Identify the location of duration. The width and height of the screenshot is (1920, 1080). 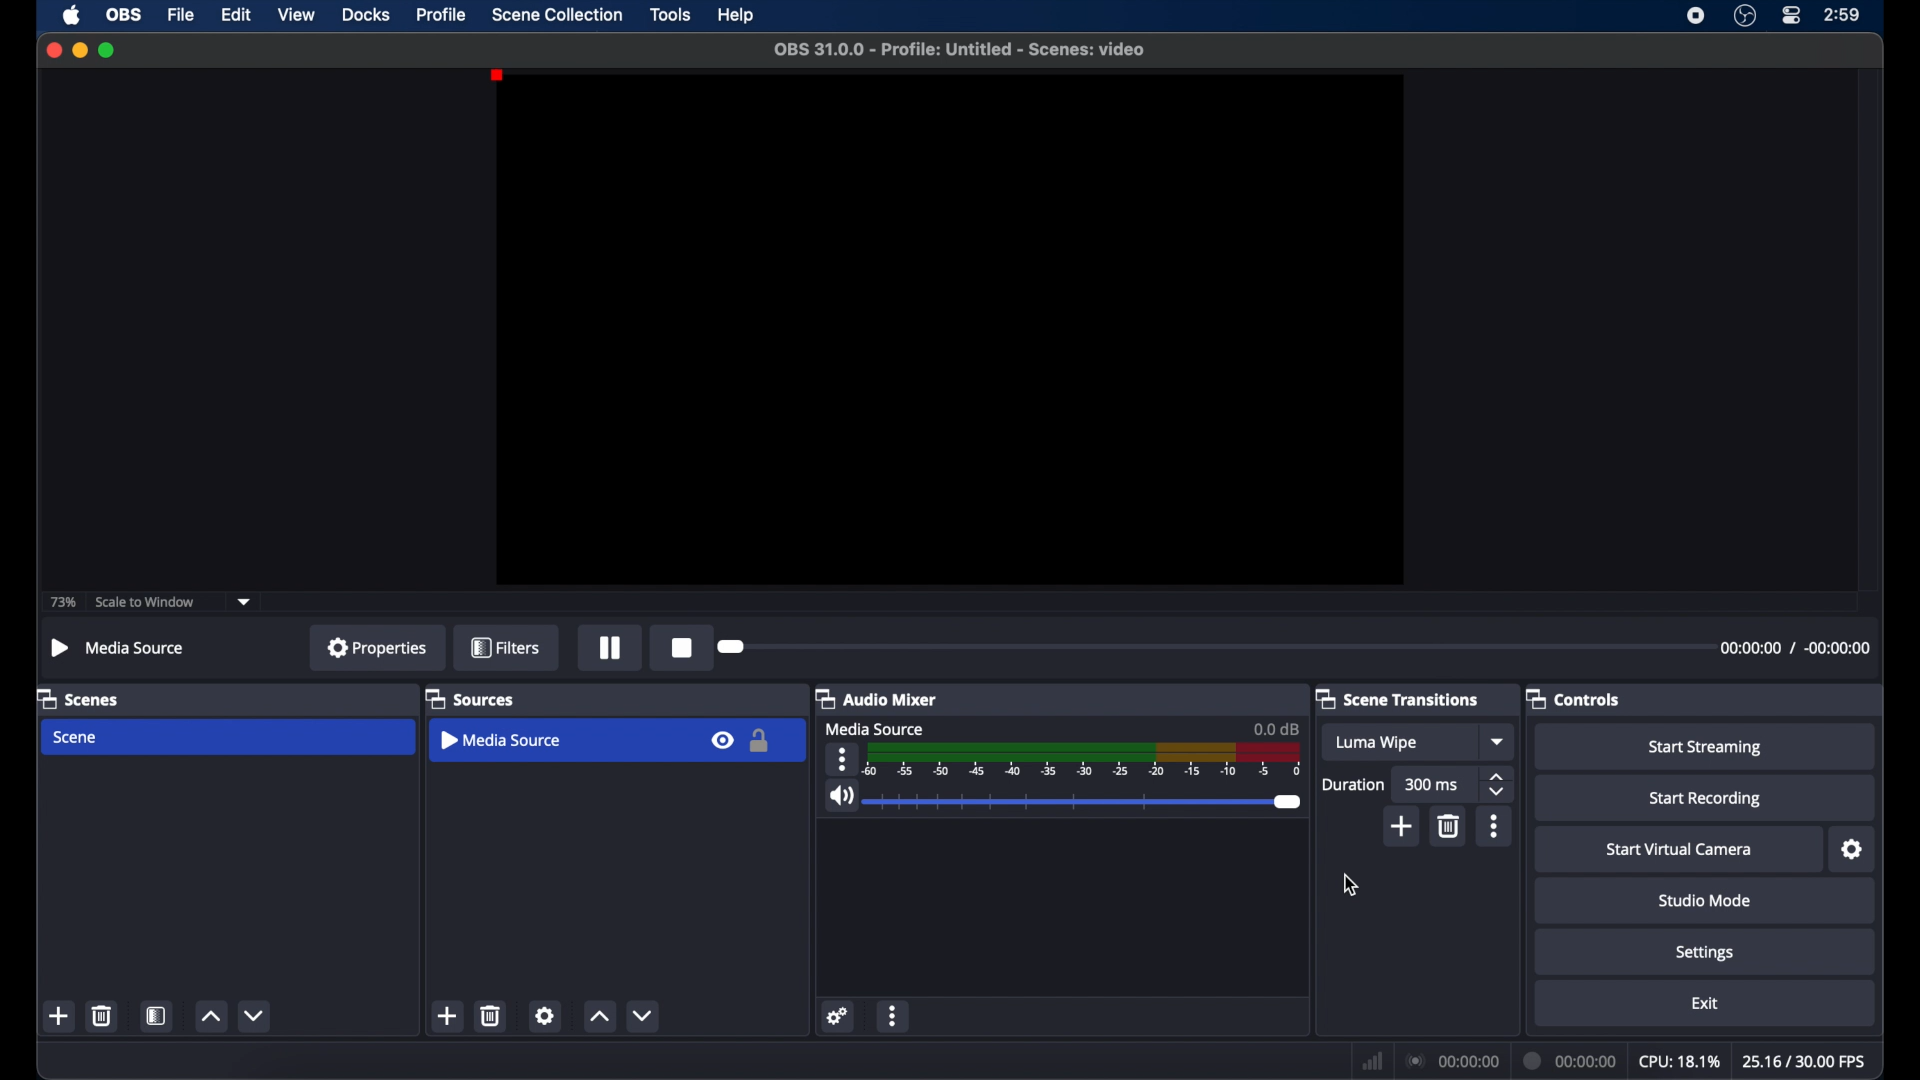
(1570, 1061).